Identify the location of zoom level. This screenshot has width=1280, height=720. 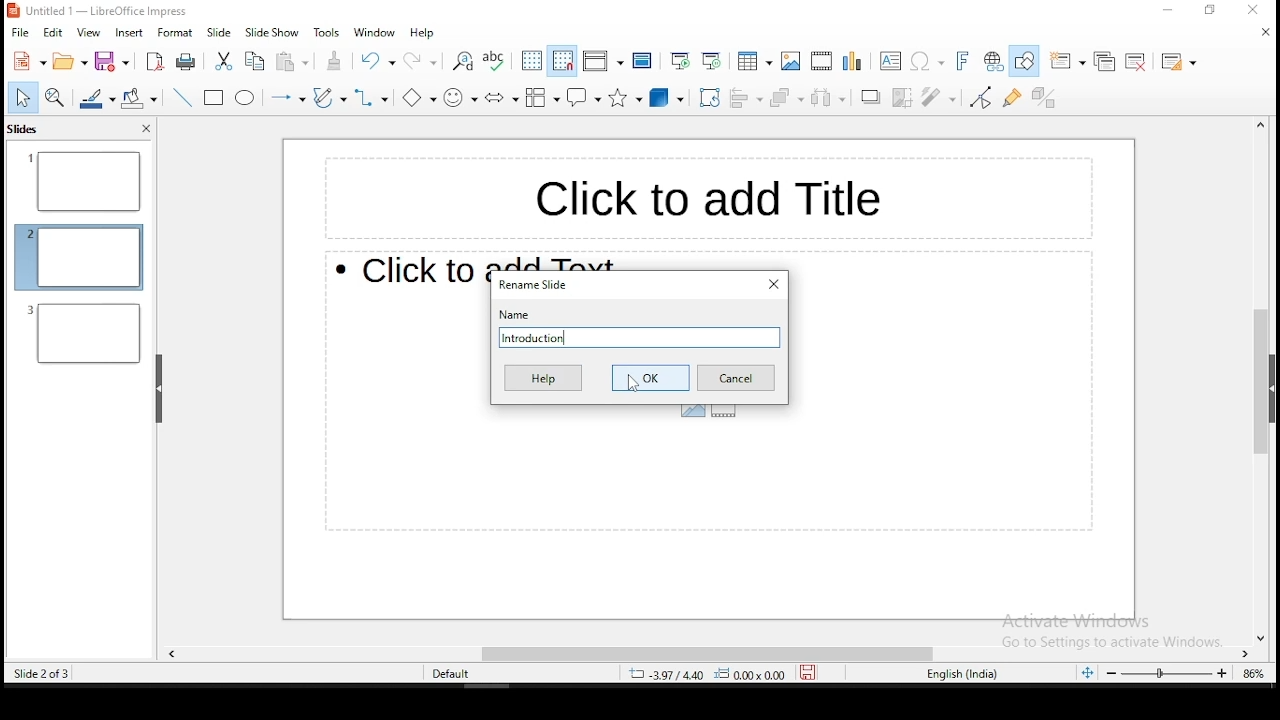
(1253, 672).